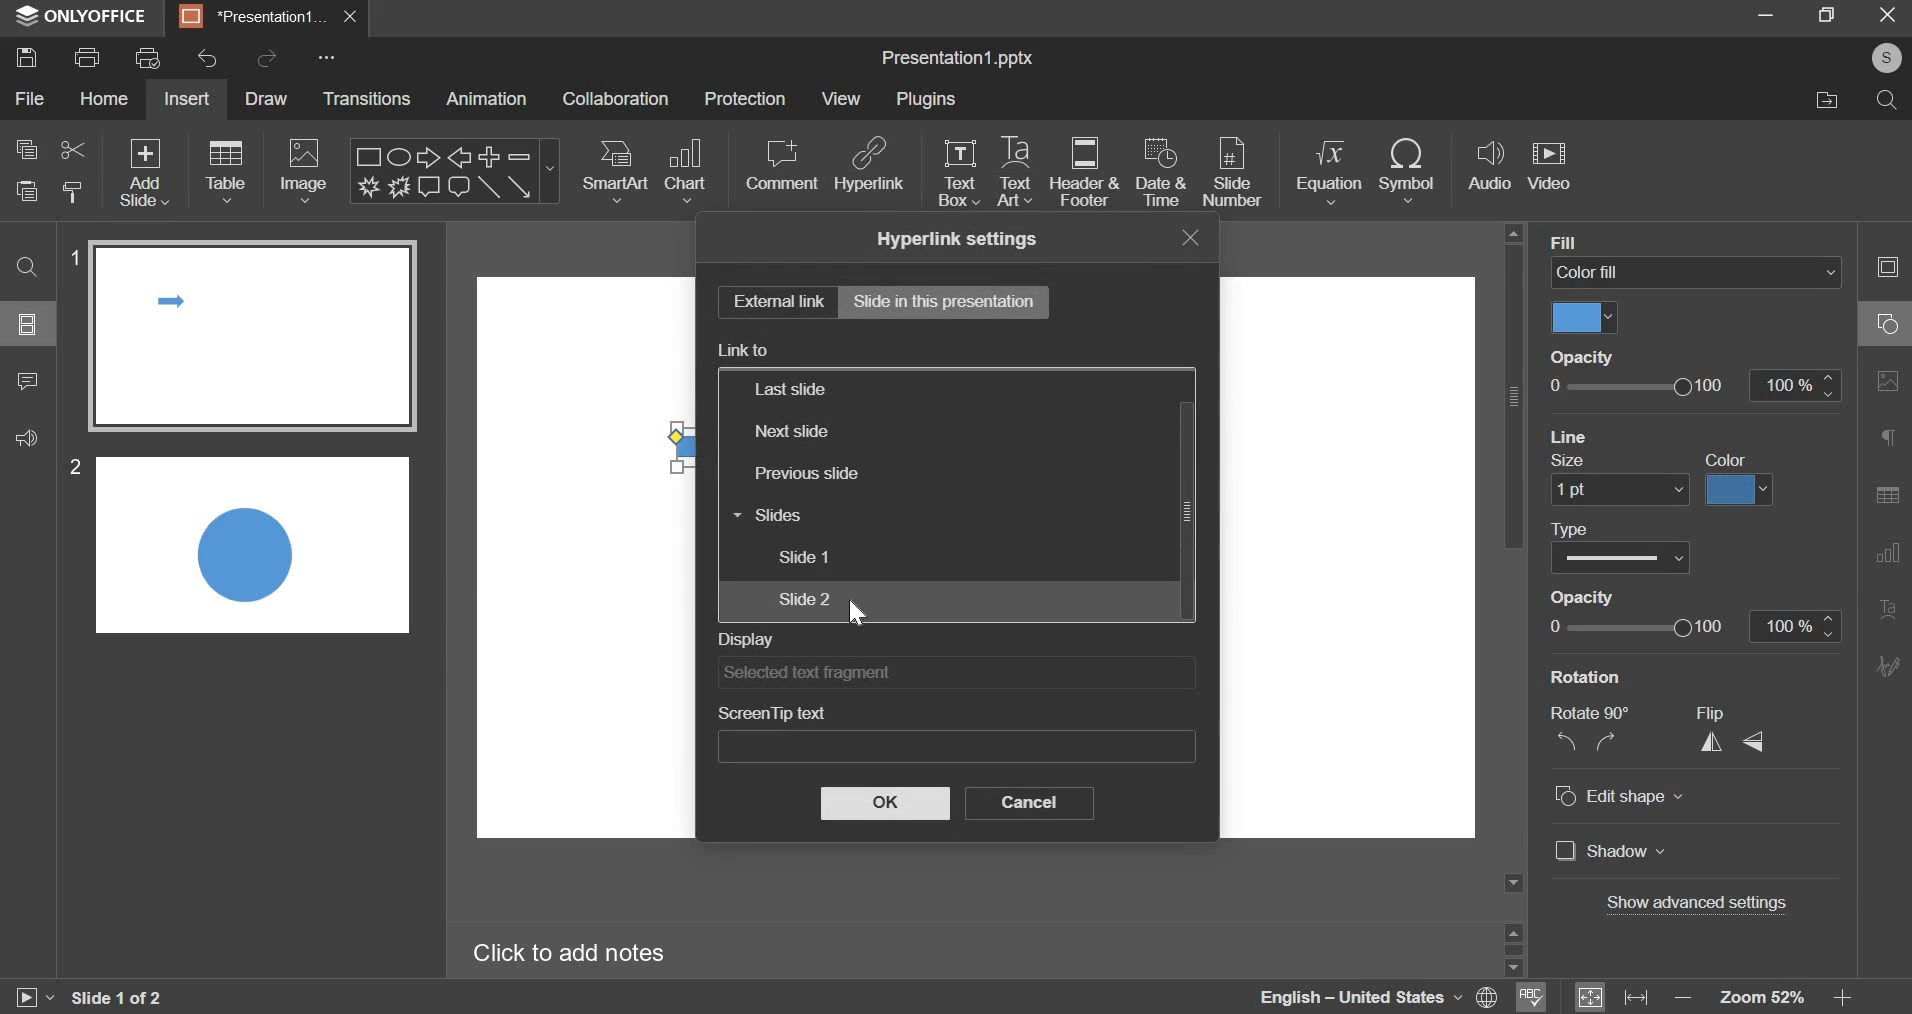 This screenshot has width=1912, height=1014. Describe the element at coordinates (490, 155) in the screenshot. I see `Plus` at that location.